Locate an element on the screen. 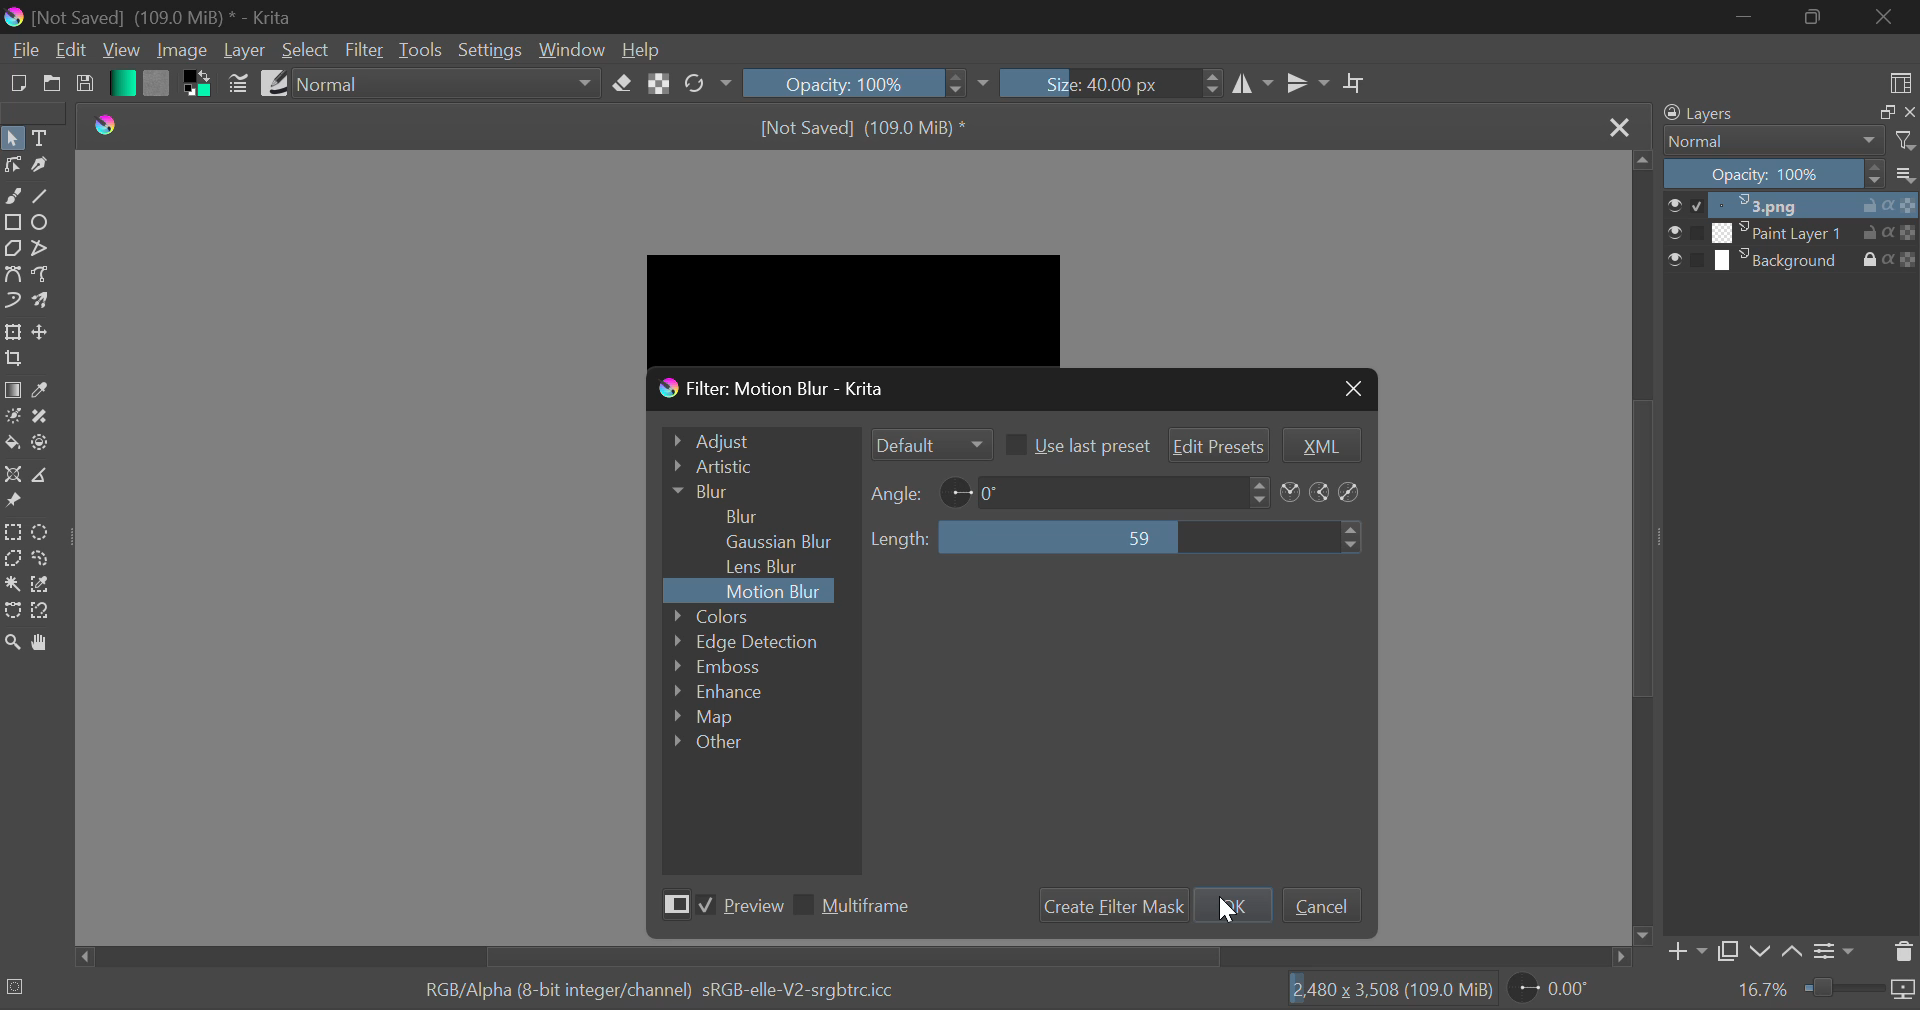 The height and width of the screenshot is (1010, 1920). Close is located at coordinates (1351, 388).